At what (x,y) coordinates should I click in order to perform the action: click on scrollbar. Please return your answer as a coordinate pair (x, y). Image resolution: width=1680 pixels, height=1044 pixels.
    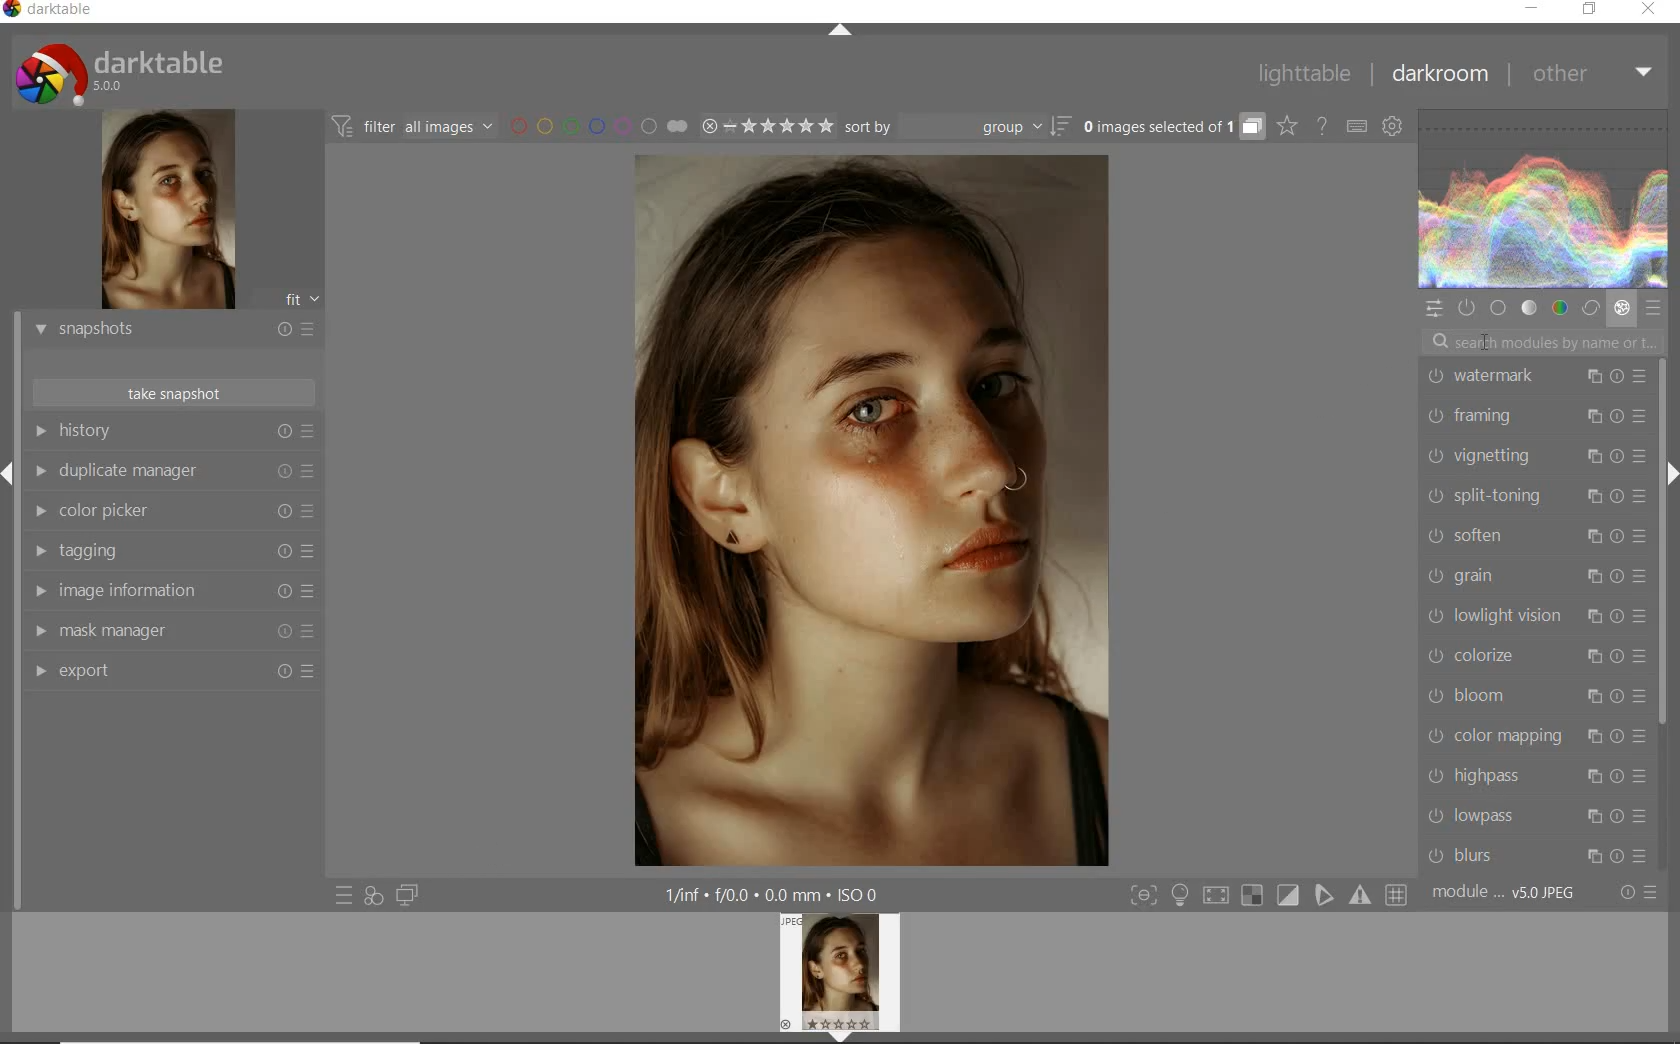
    Looking at the image, I should click on (1662, 541).